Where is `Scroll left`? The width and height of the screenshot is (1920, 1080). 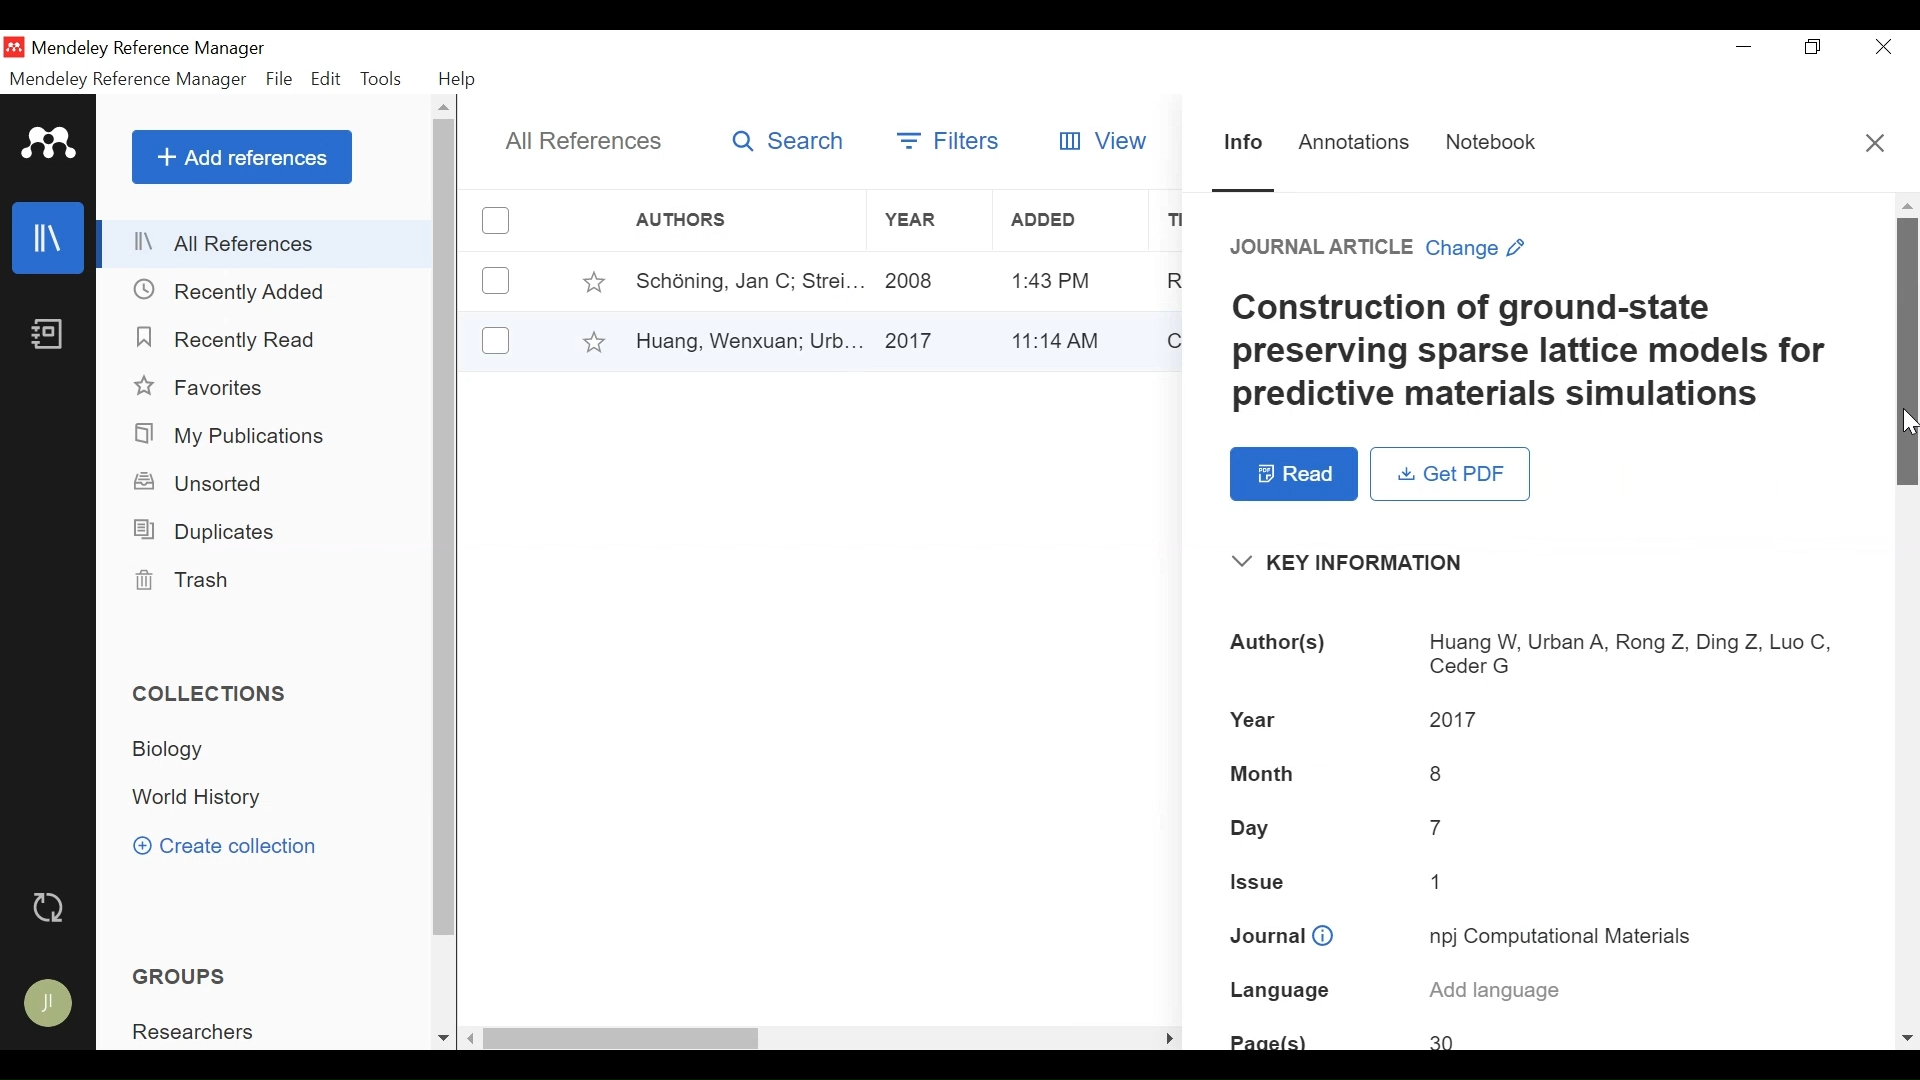
Scroll left is located at coordinates (472, 1038).